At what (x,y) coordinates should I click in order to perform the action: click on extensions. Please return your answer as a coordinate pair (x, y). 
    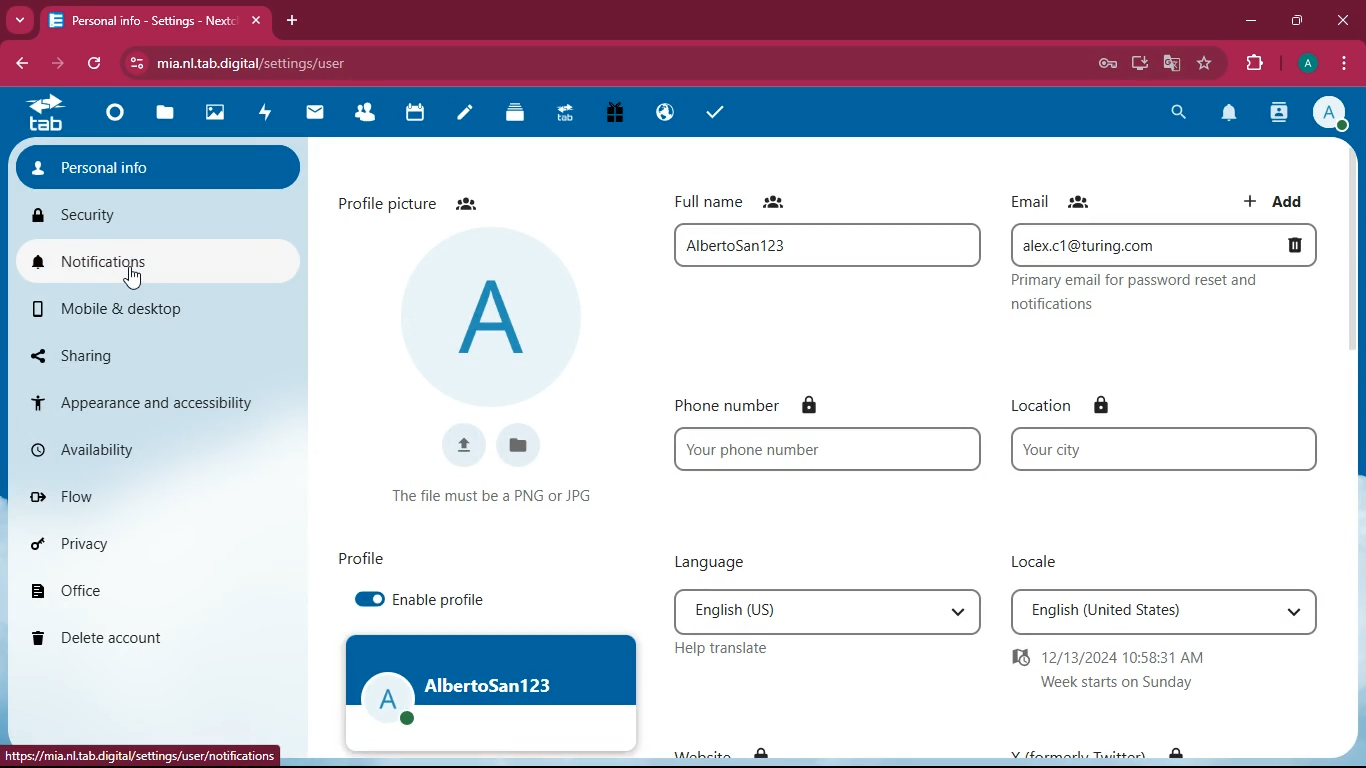
    Looking at the image, I should click on (1250, 61).